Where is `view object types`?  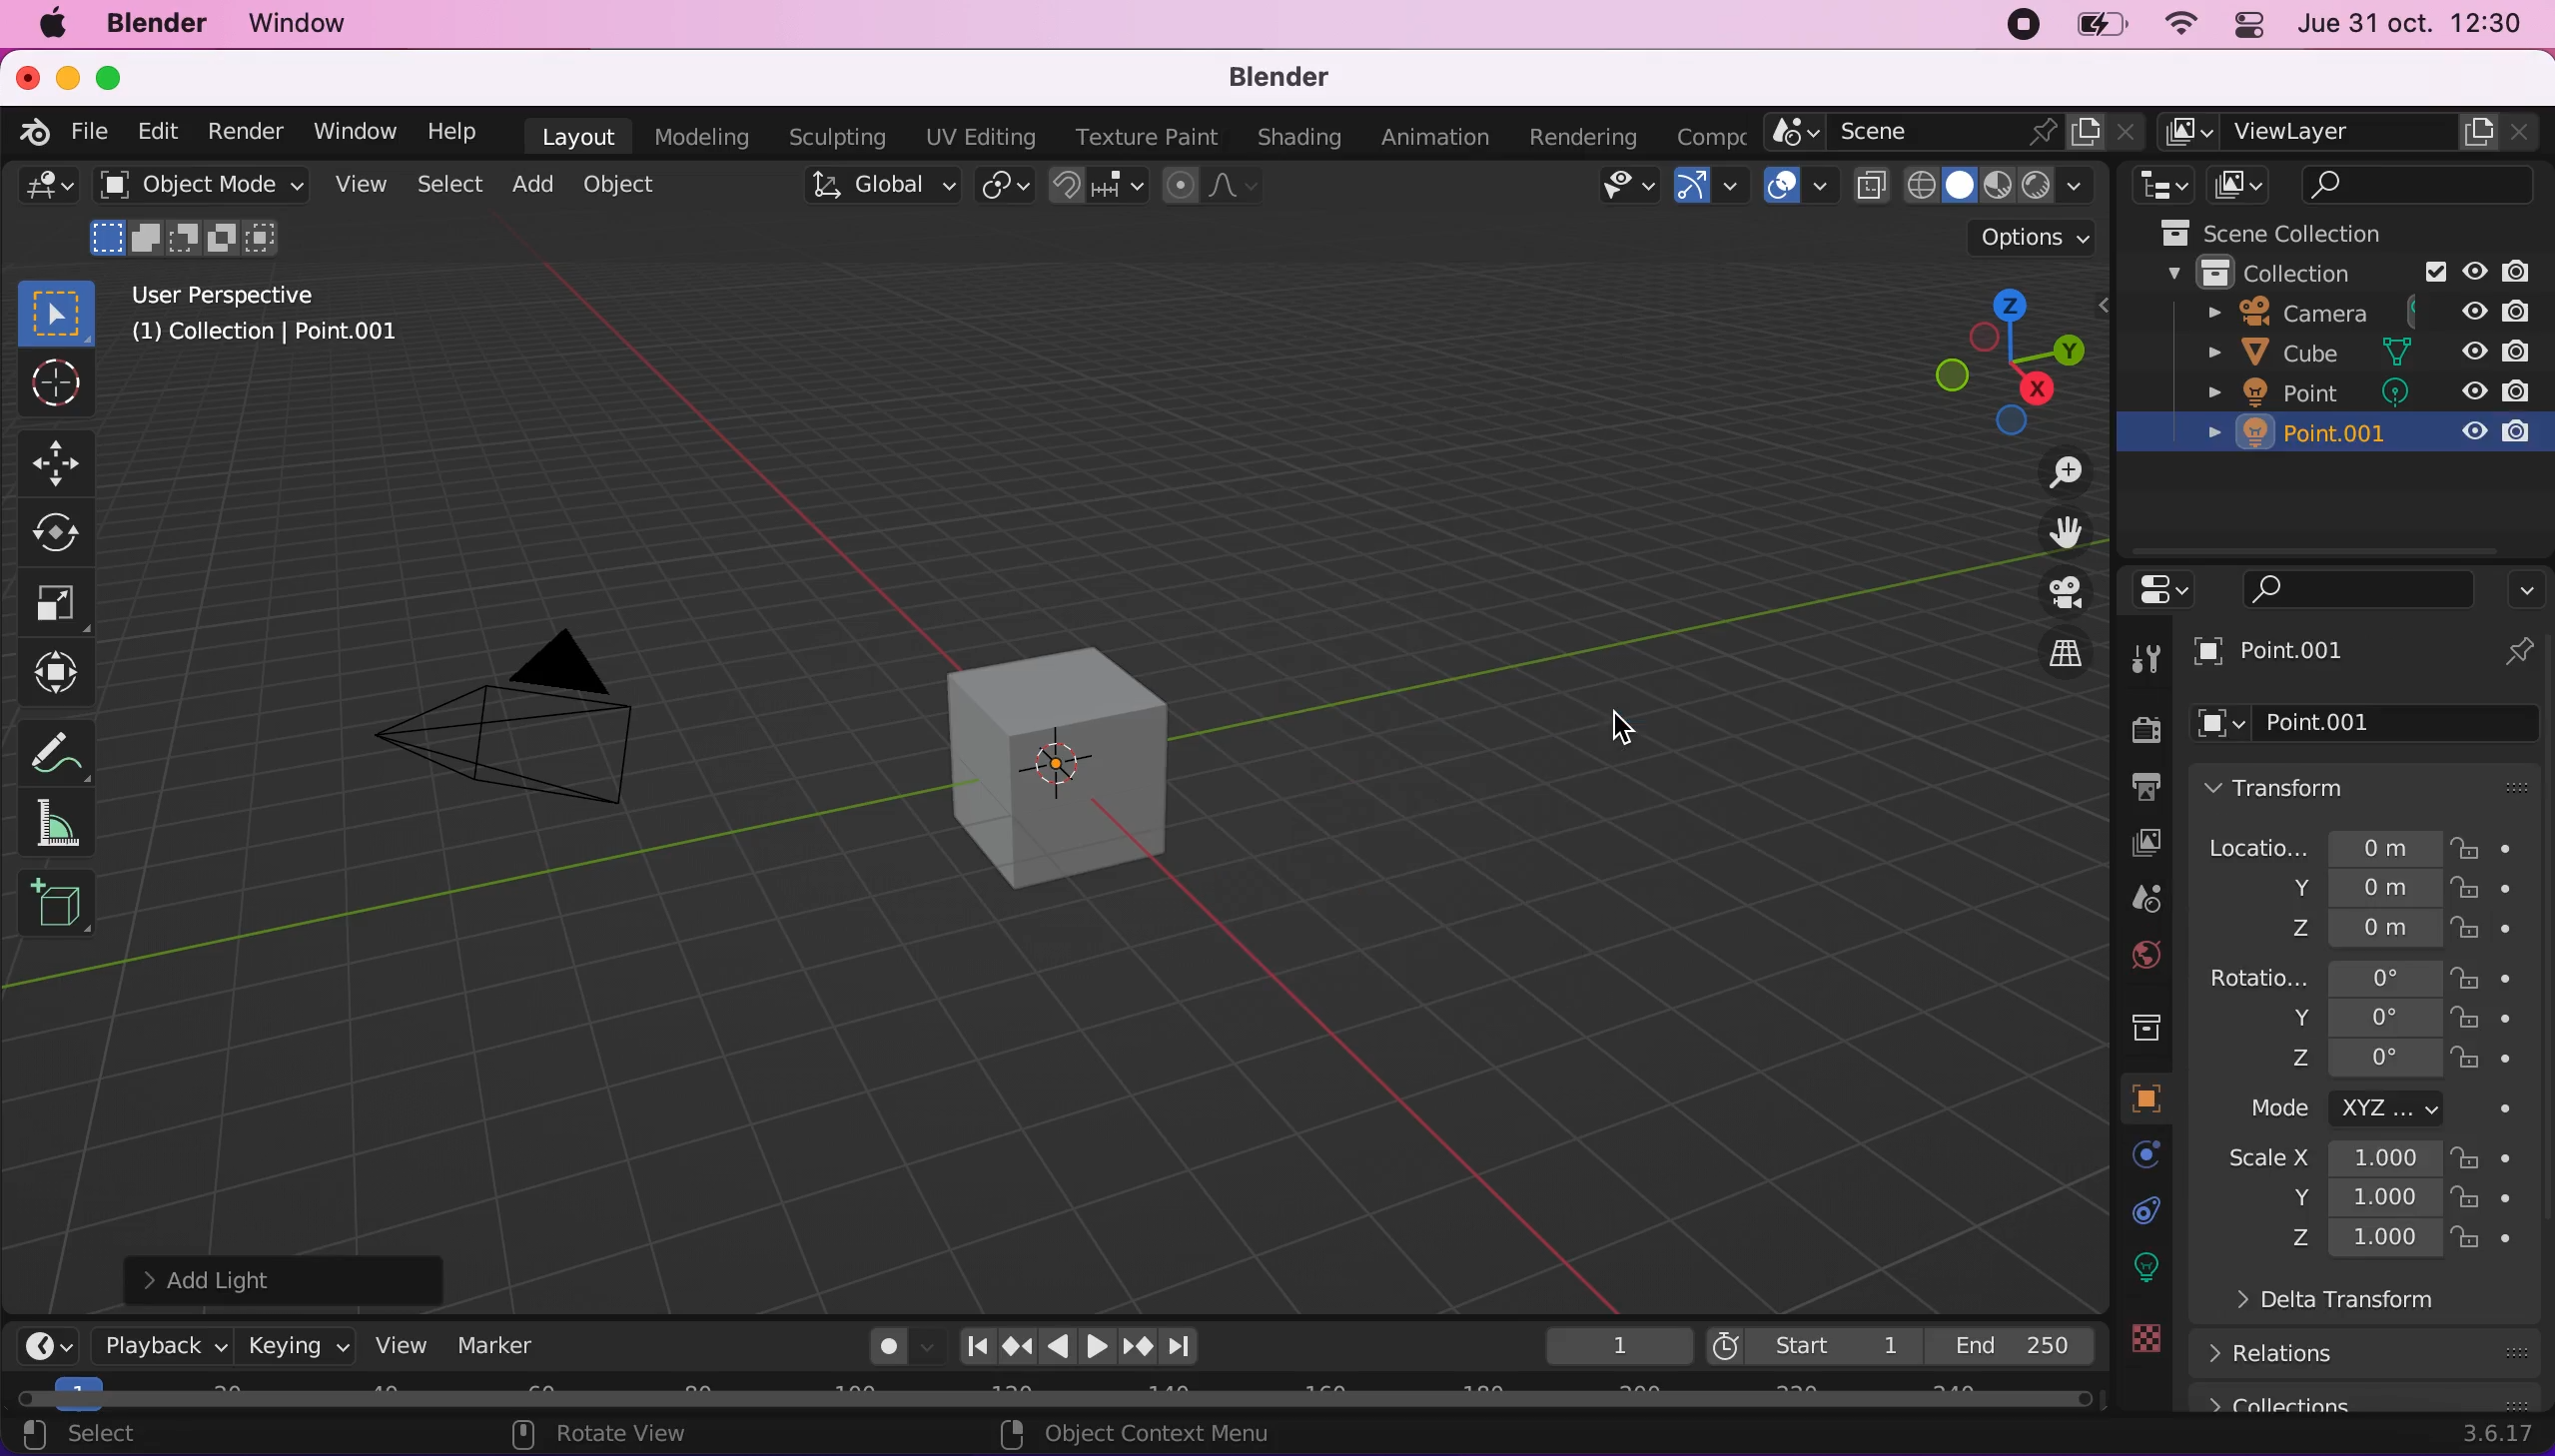 view object types is located at coordinates (1627, 191).